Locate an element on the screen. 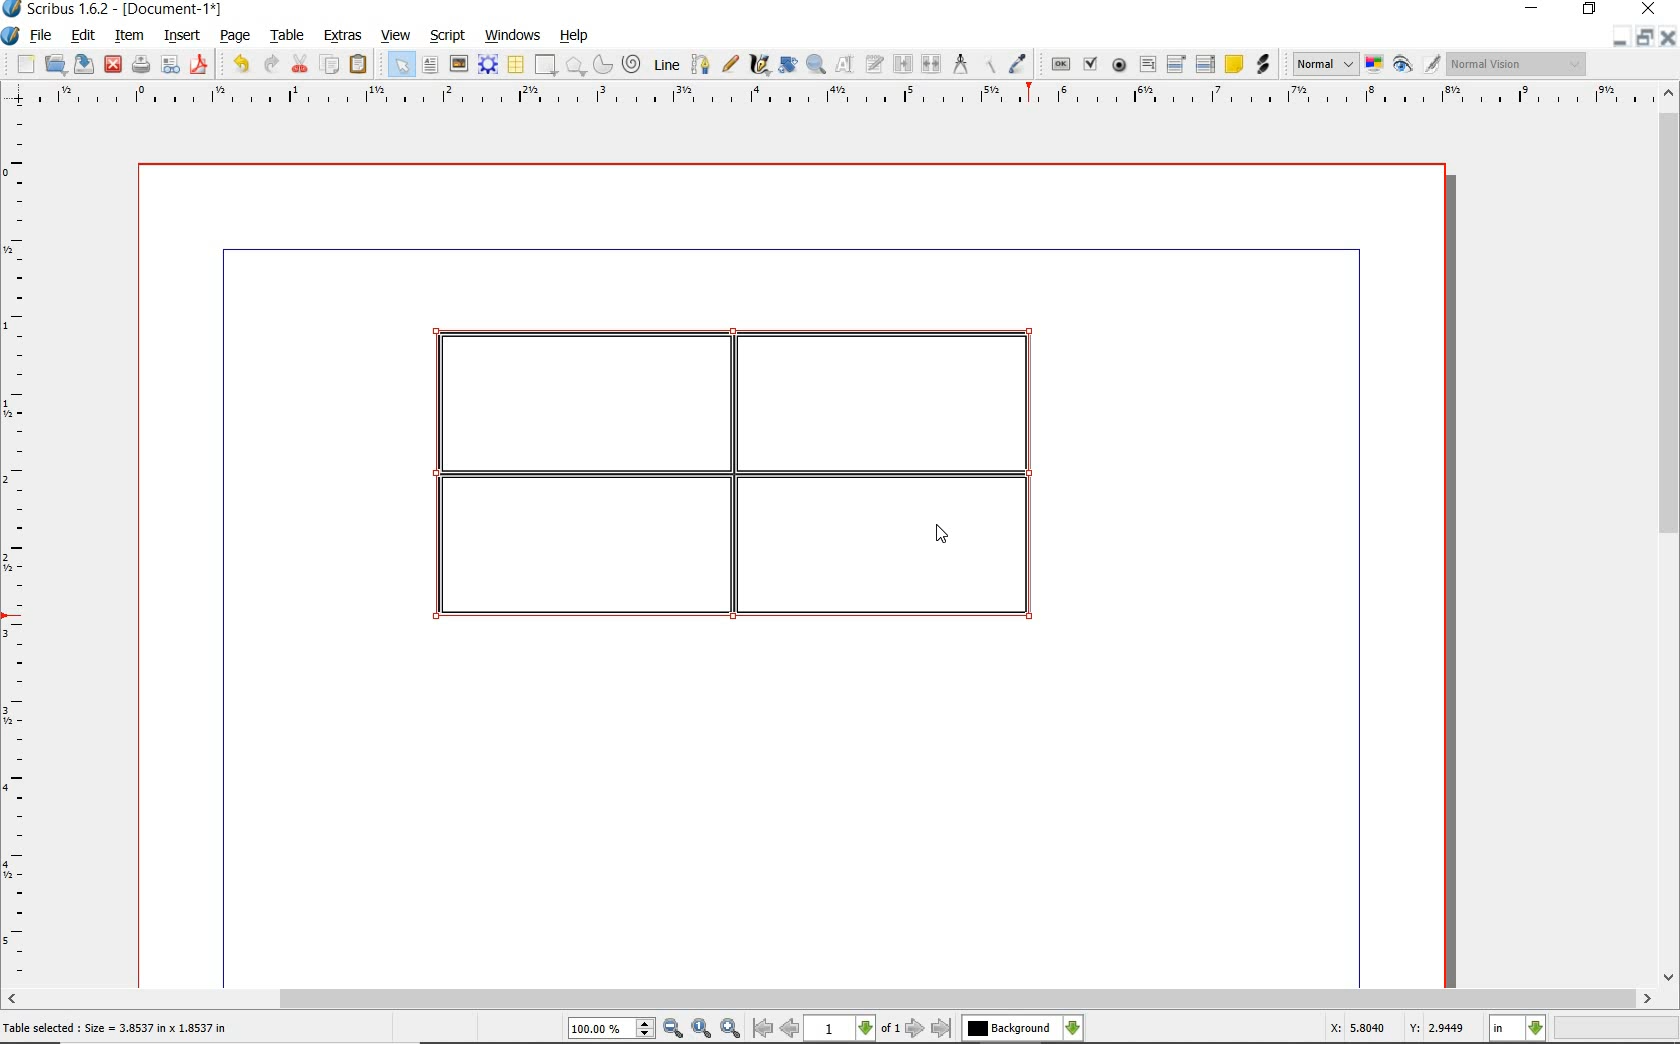  select current zoom level is located at coordinates (611, 1030).